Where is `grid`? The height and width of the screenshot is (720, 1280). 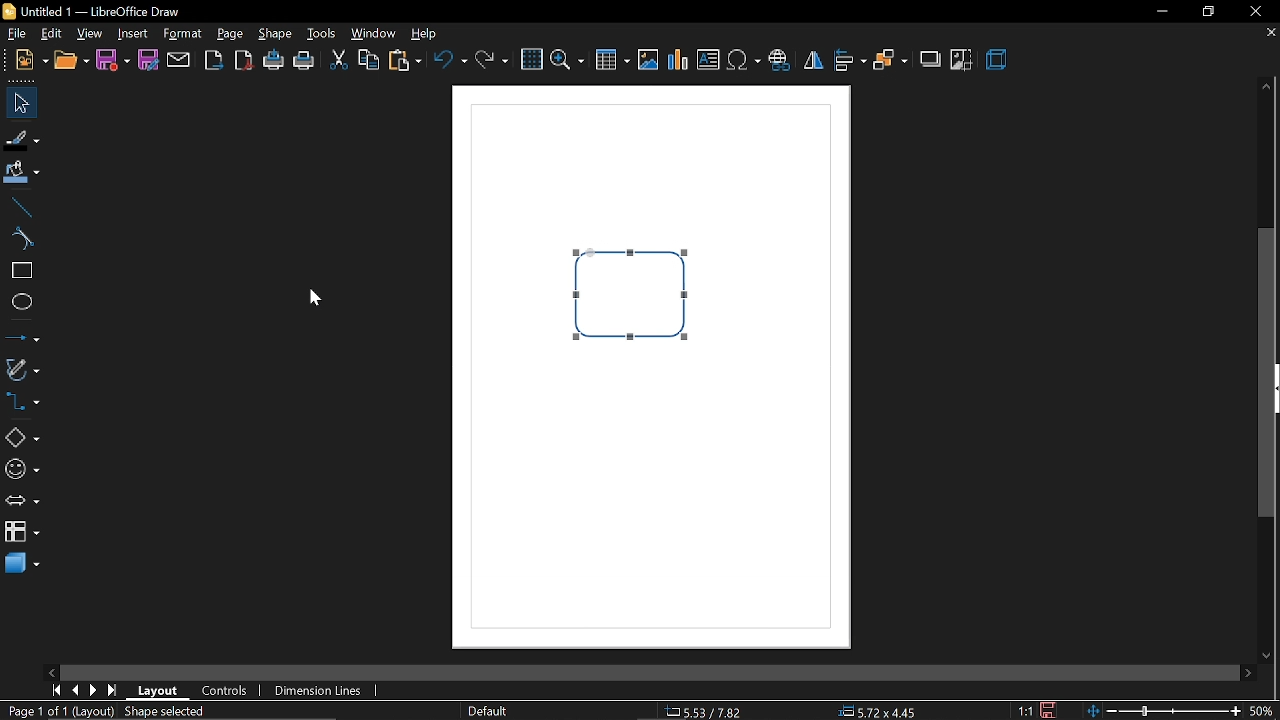
grid is located at coordinates (532, 60).